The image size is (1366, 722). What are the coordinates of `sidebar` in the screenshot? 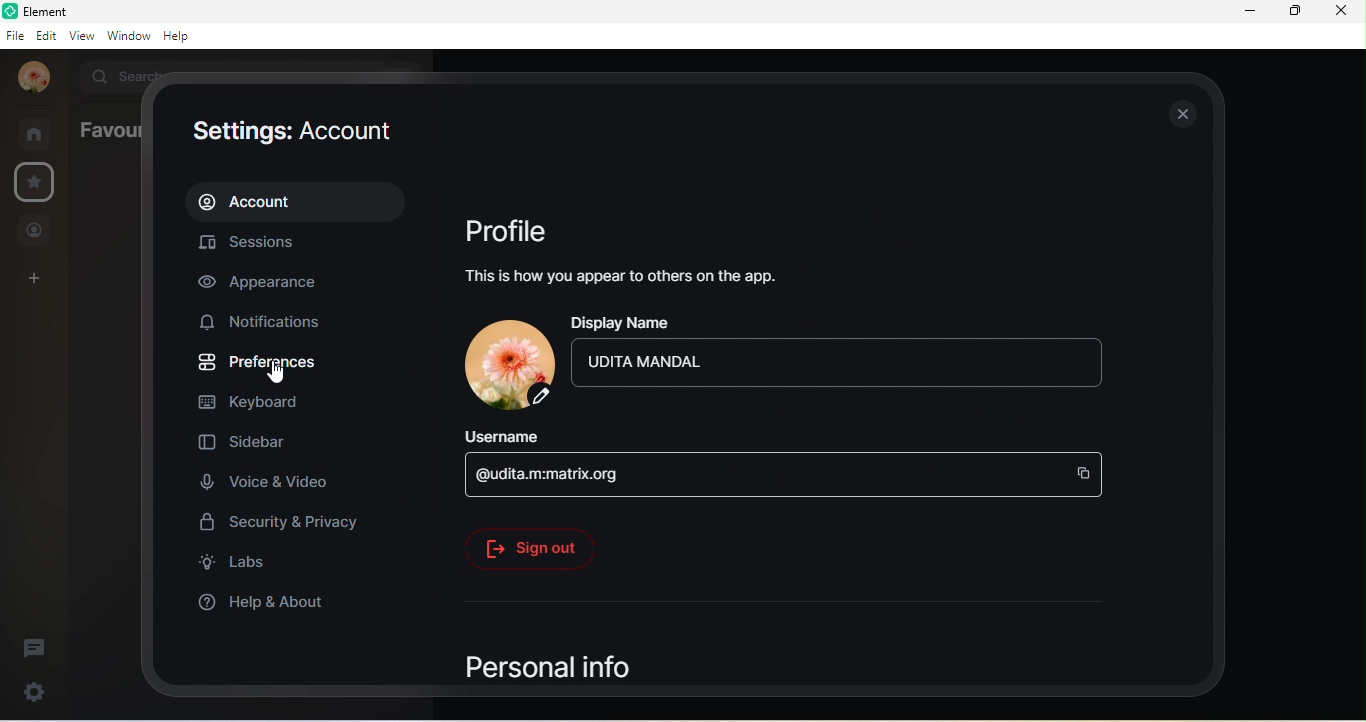 It's located at (245, 445).